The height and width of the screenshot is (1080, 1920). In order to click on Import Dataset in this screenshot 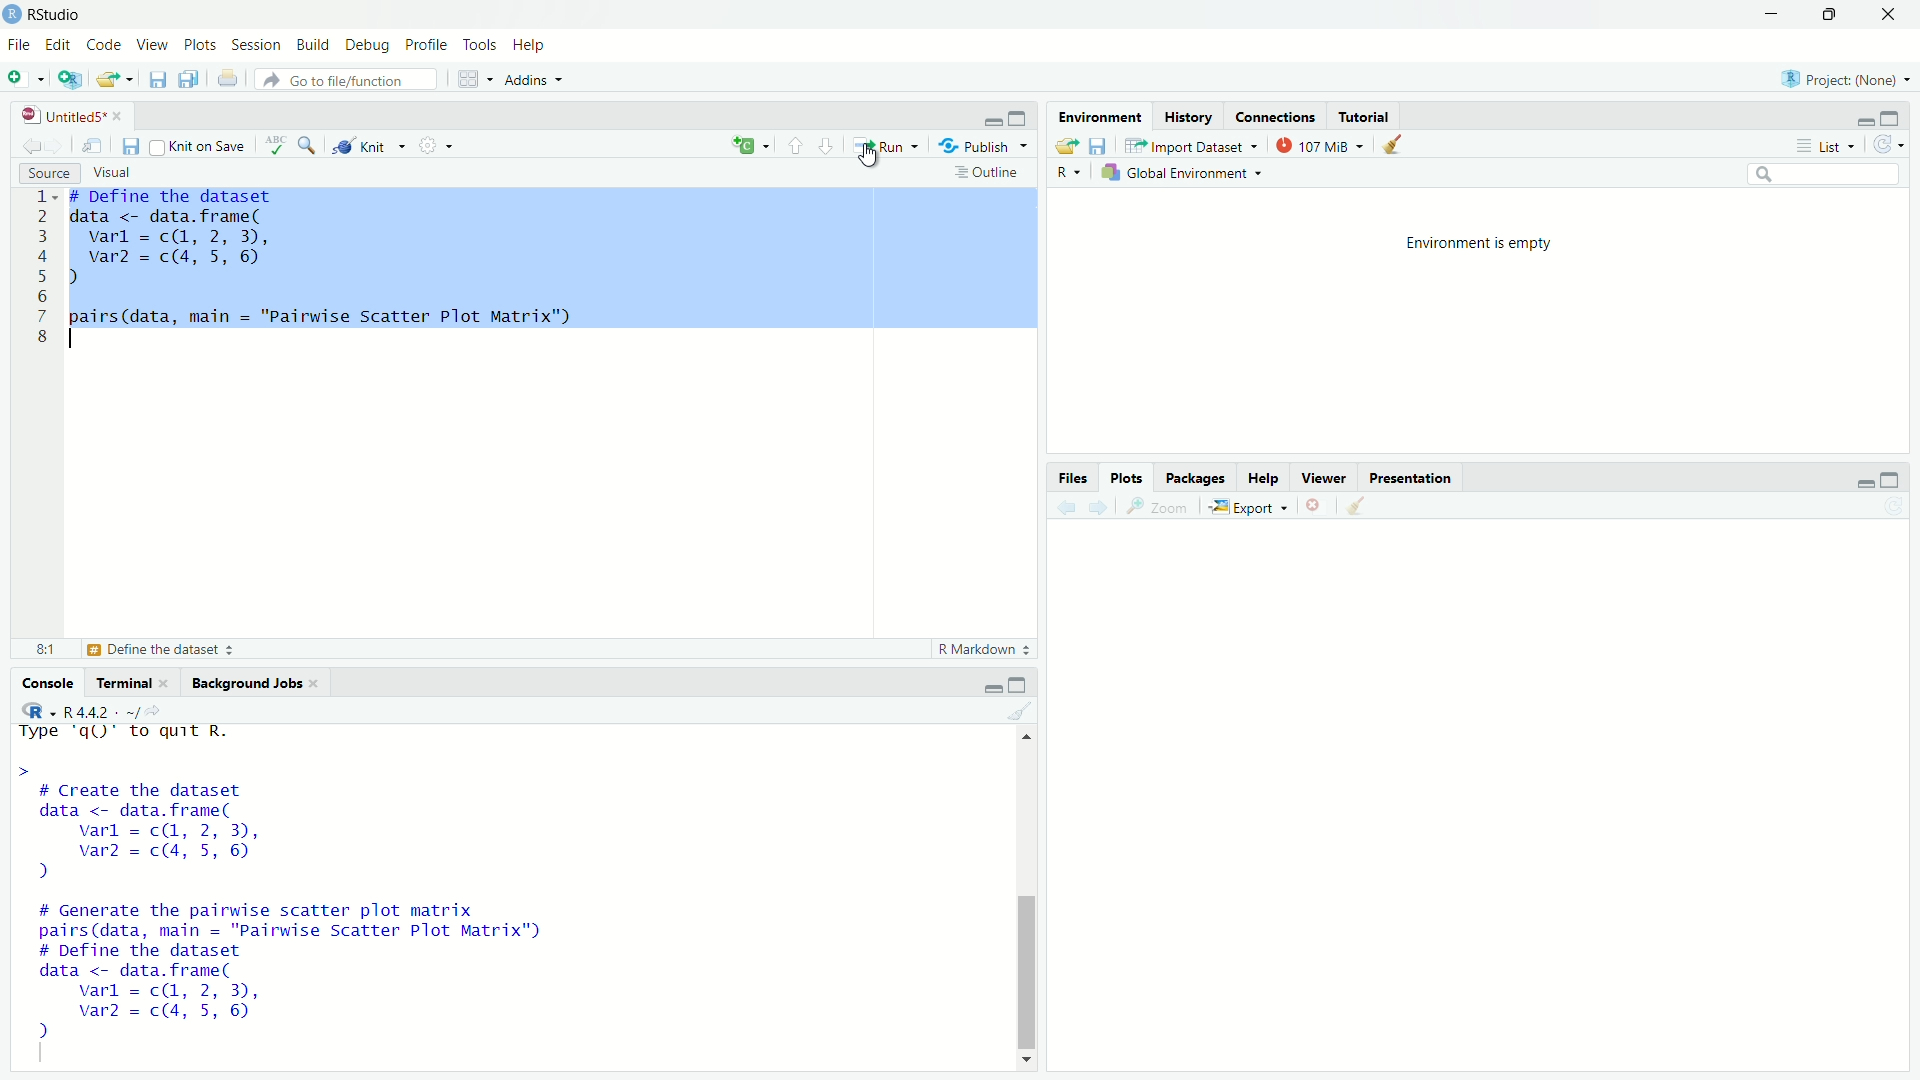, I will do `click(1190, 144)`.